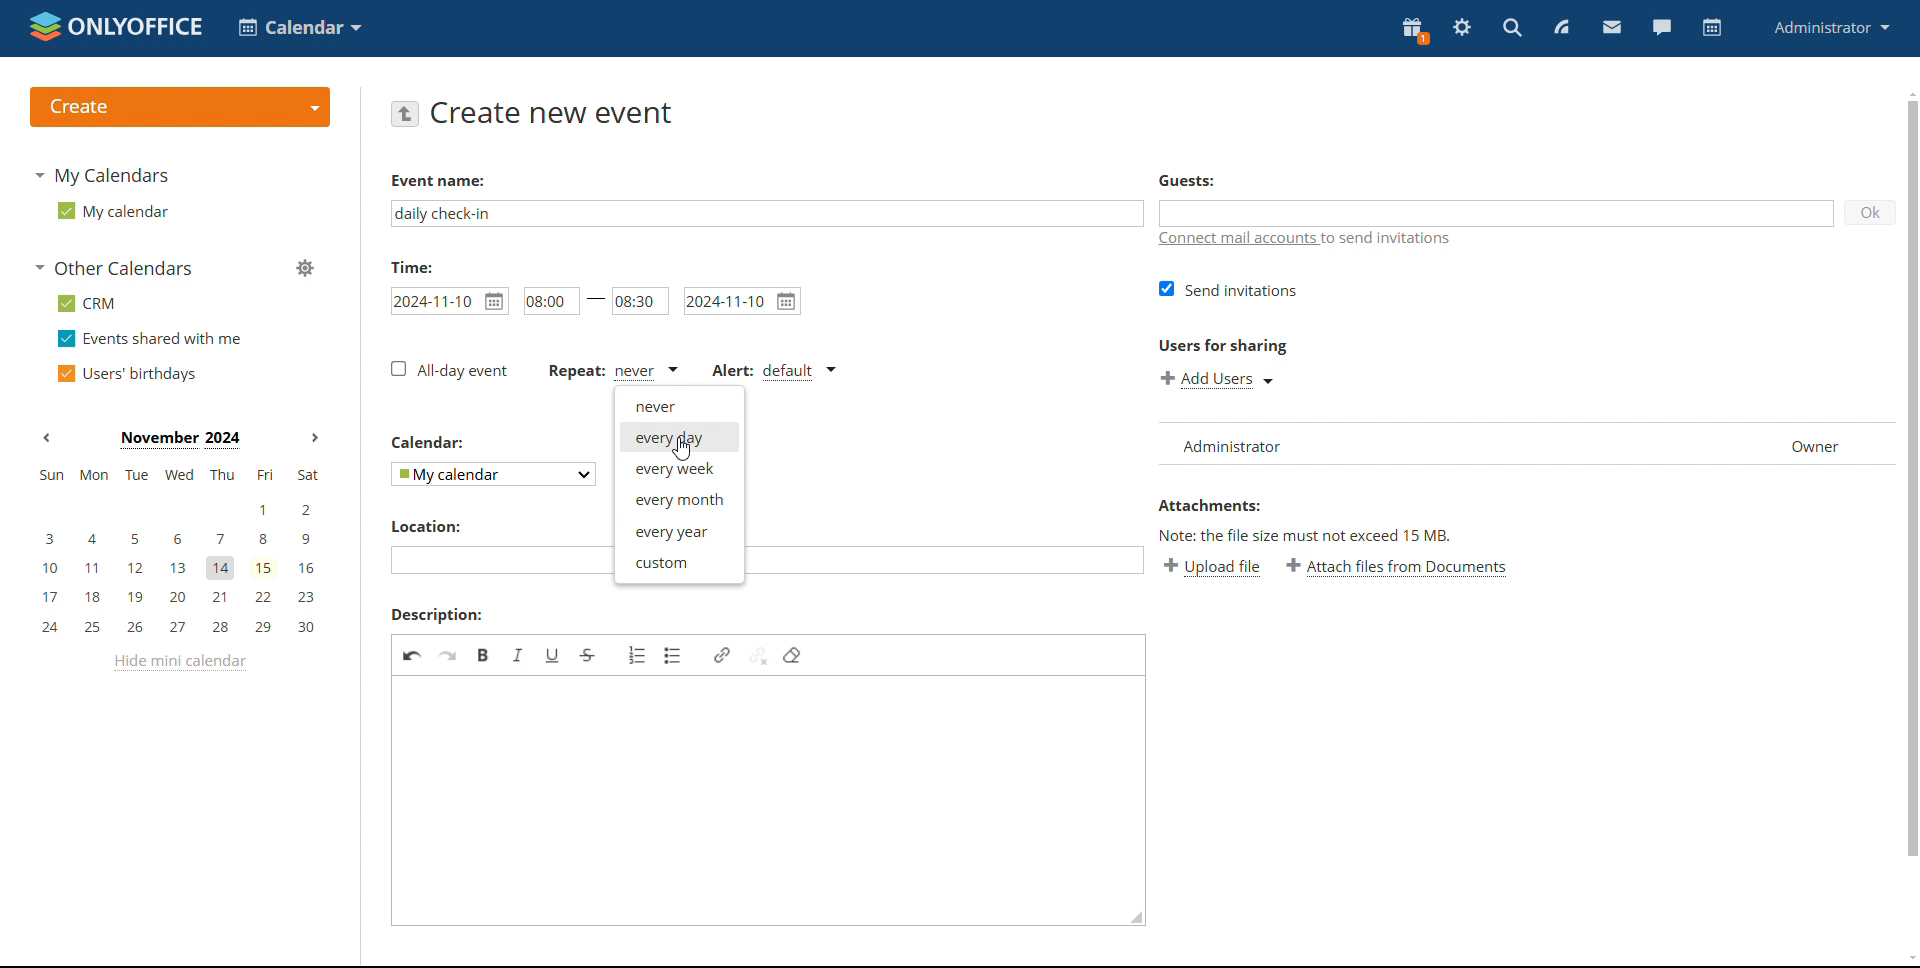  What do you see at coordinates (680, 501) in the screenshot?
I see `every month` at bounding box center [680, 501].